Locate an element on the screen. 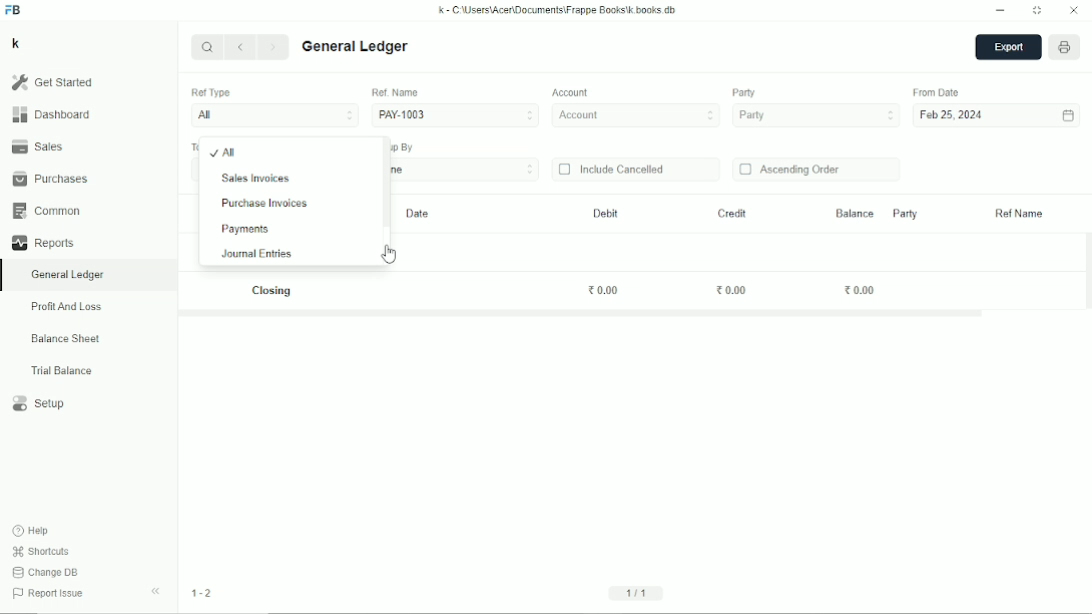 The height and width of the screenshot is (614, 1092). Account is located at coordinates (572, 93).